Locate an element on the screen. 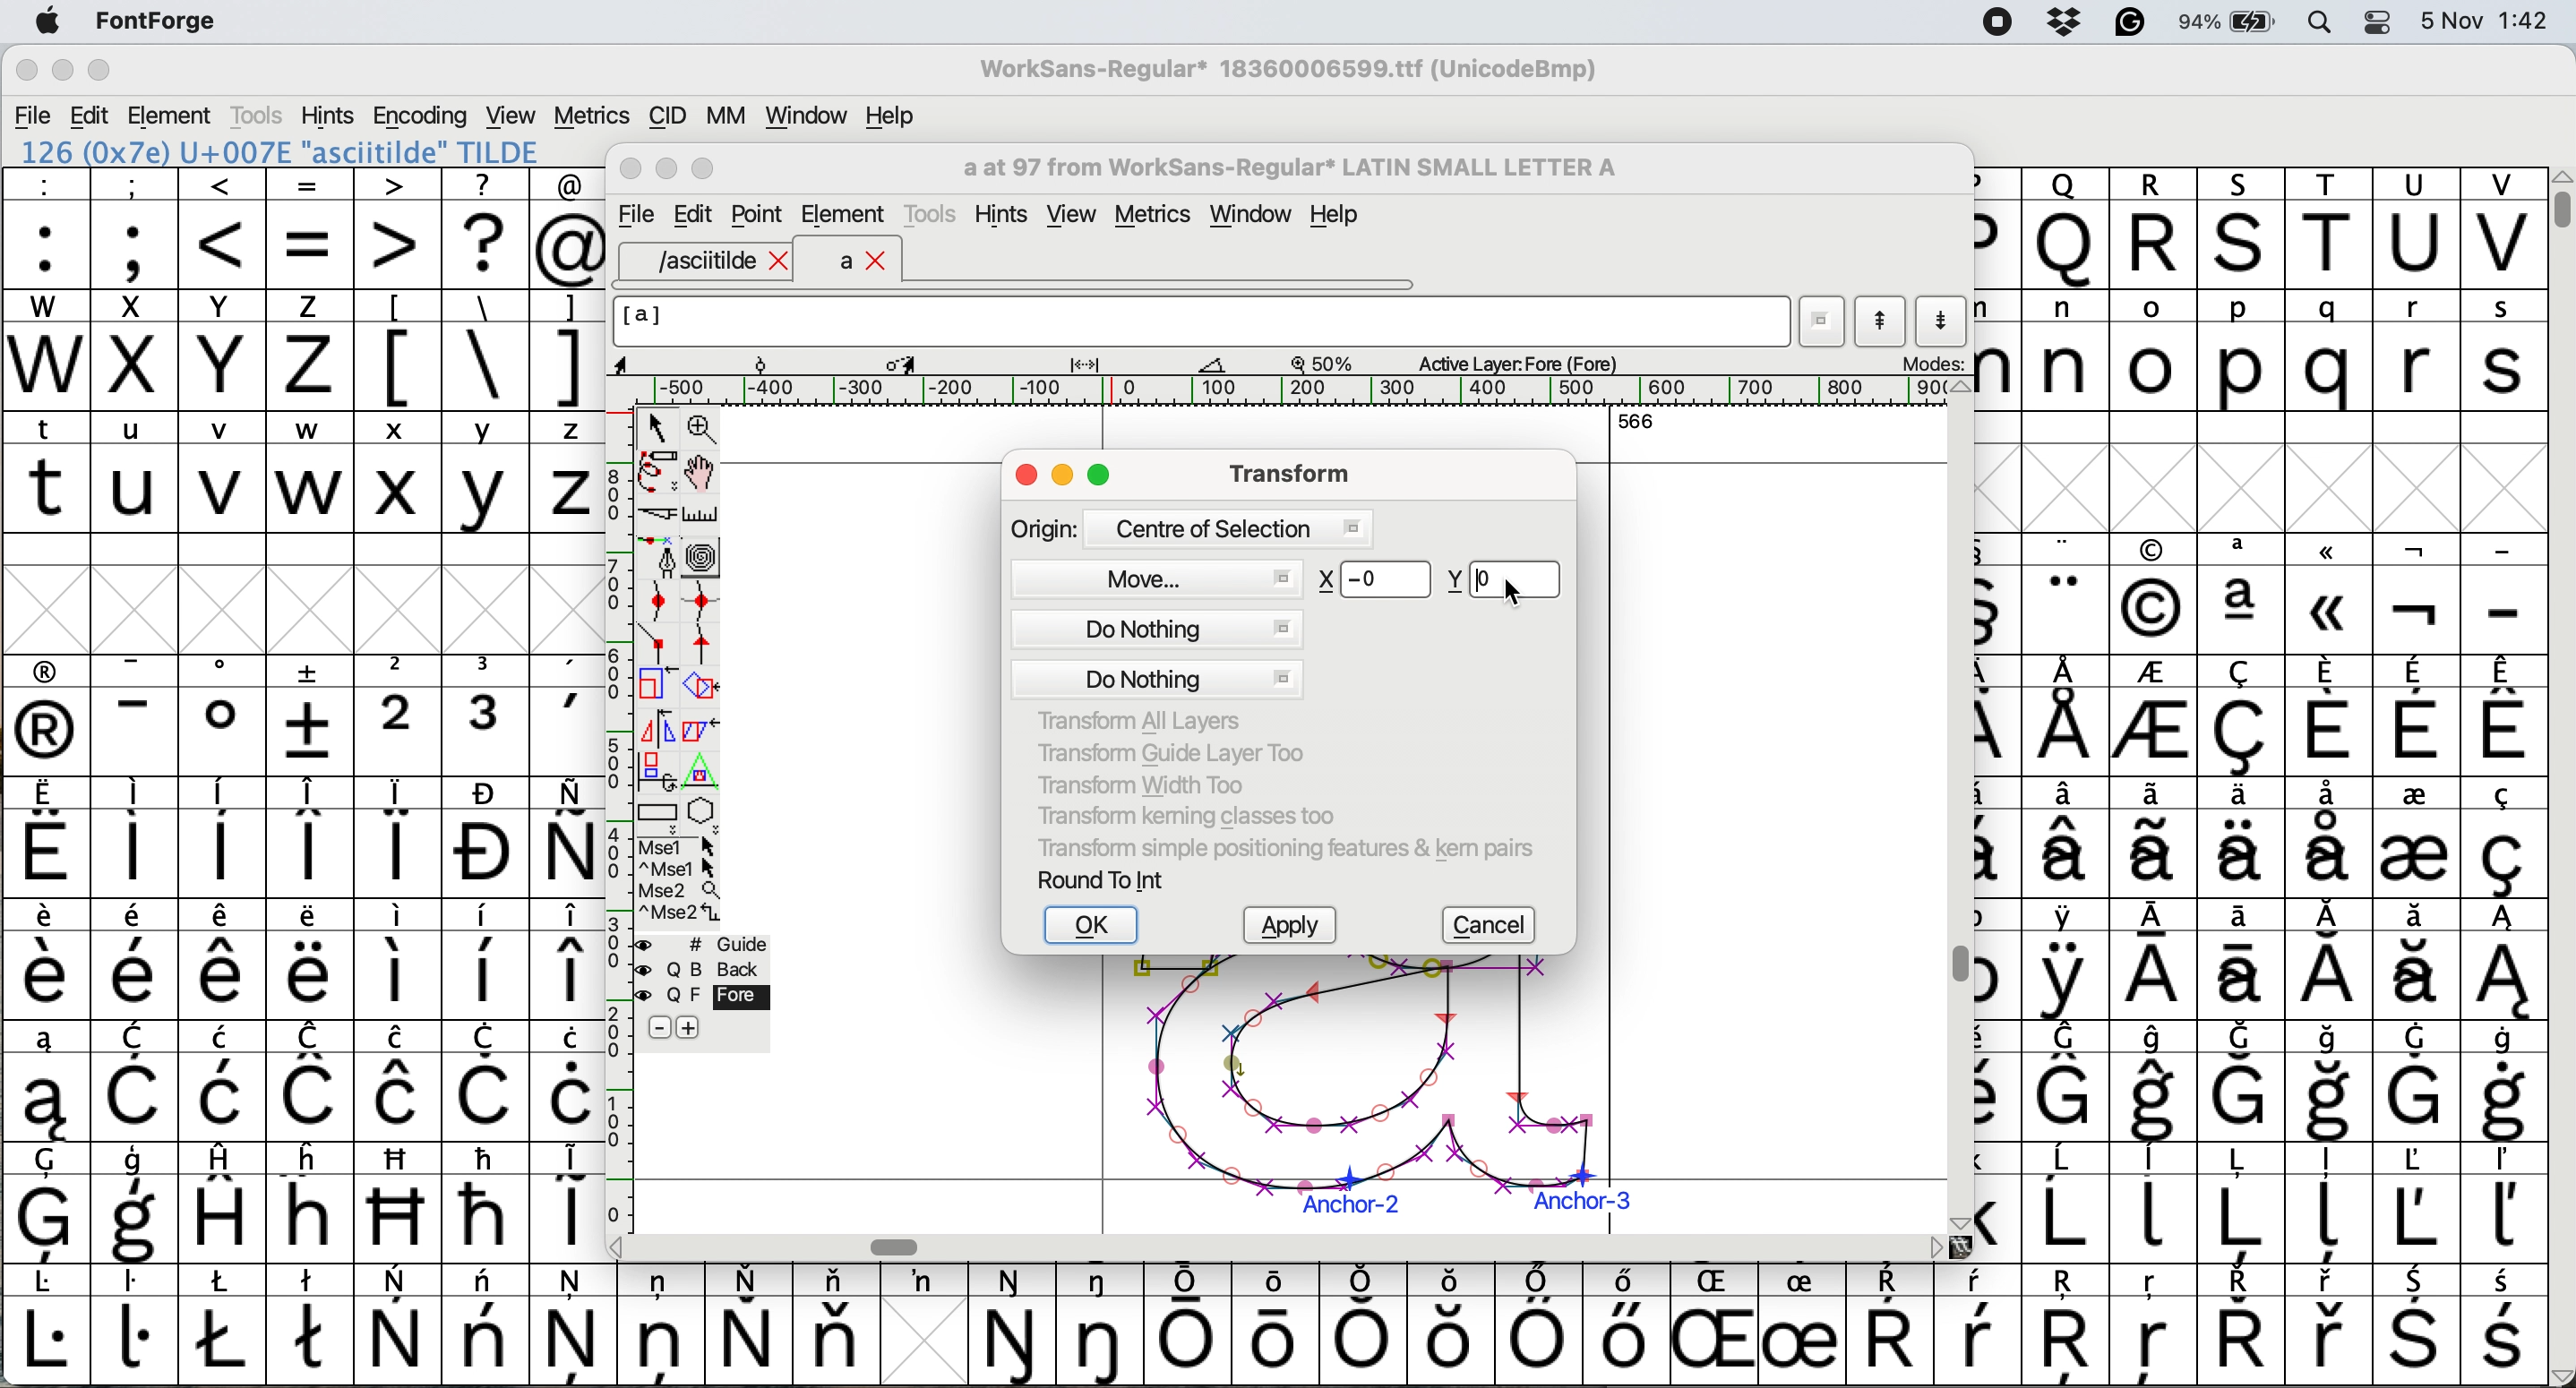  encoding is located at coordinates (422, 116).